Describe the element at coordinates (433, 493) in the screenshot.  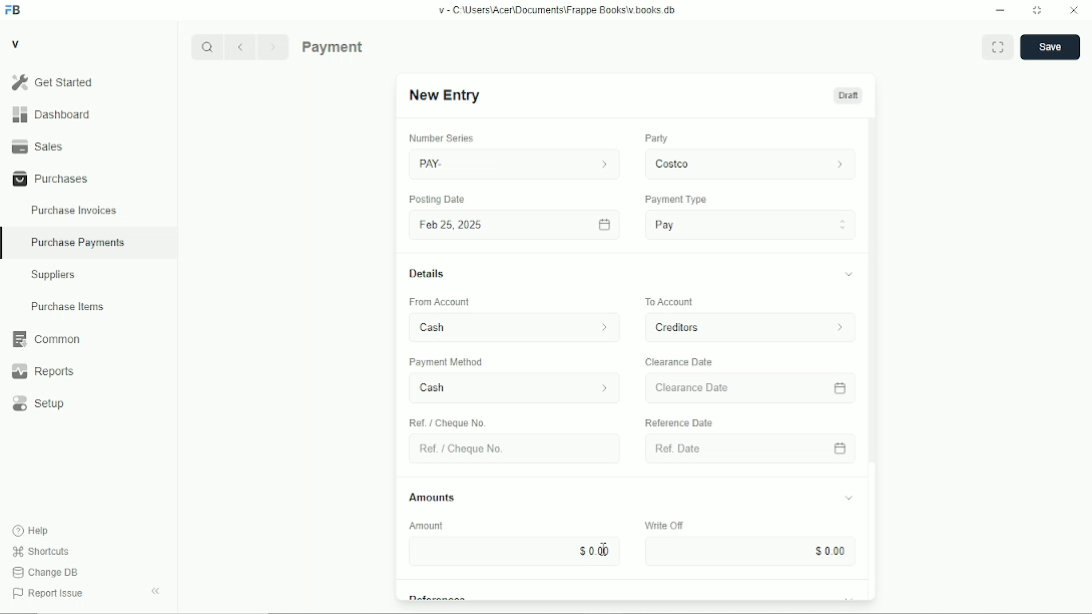
I see `Amounts` at that location.